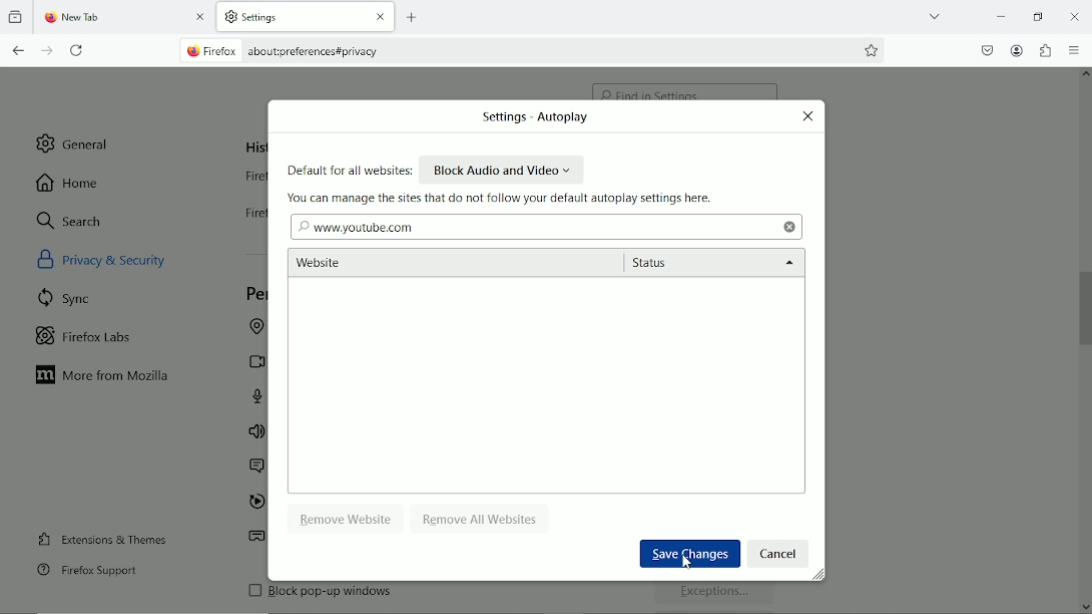 This screenshot has height=614, width=1092. I want to click on status, so click(713, 264).